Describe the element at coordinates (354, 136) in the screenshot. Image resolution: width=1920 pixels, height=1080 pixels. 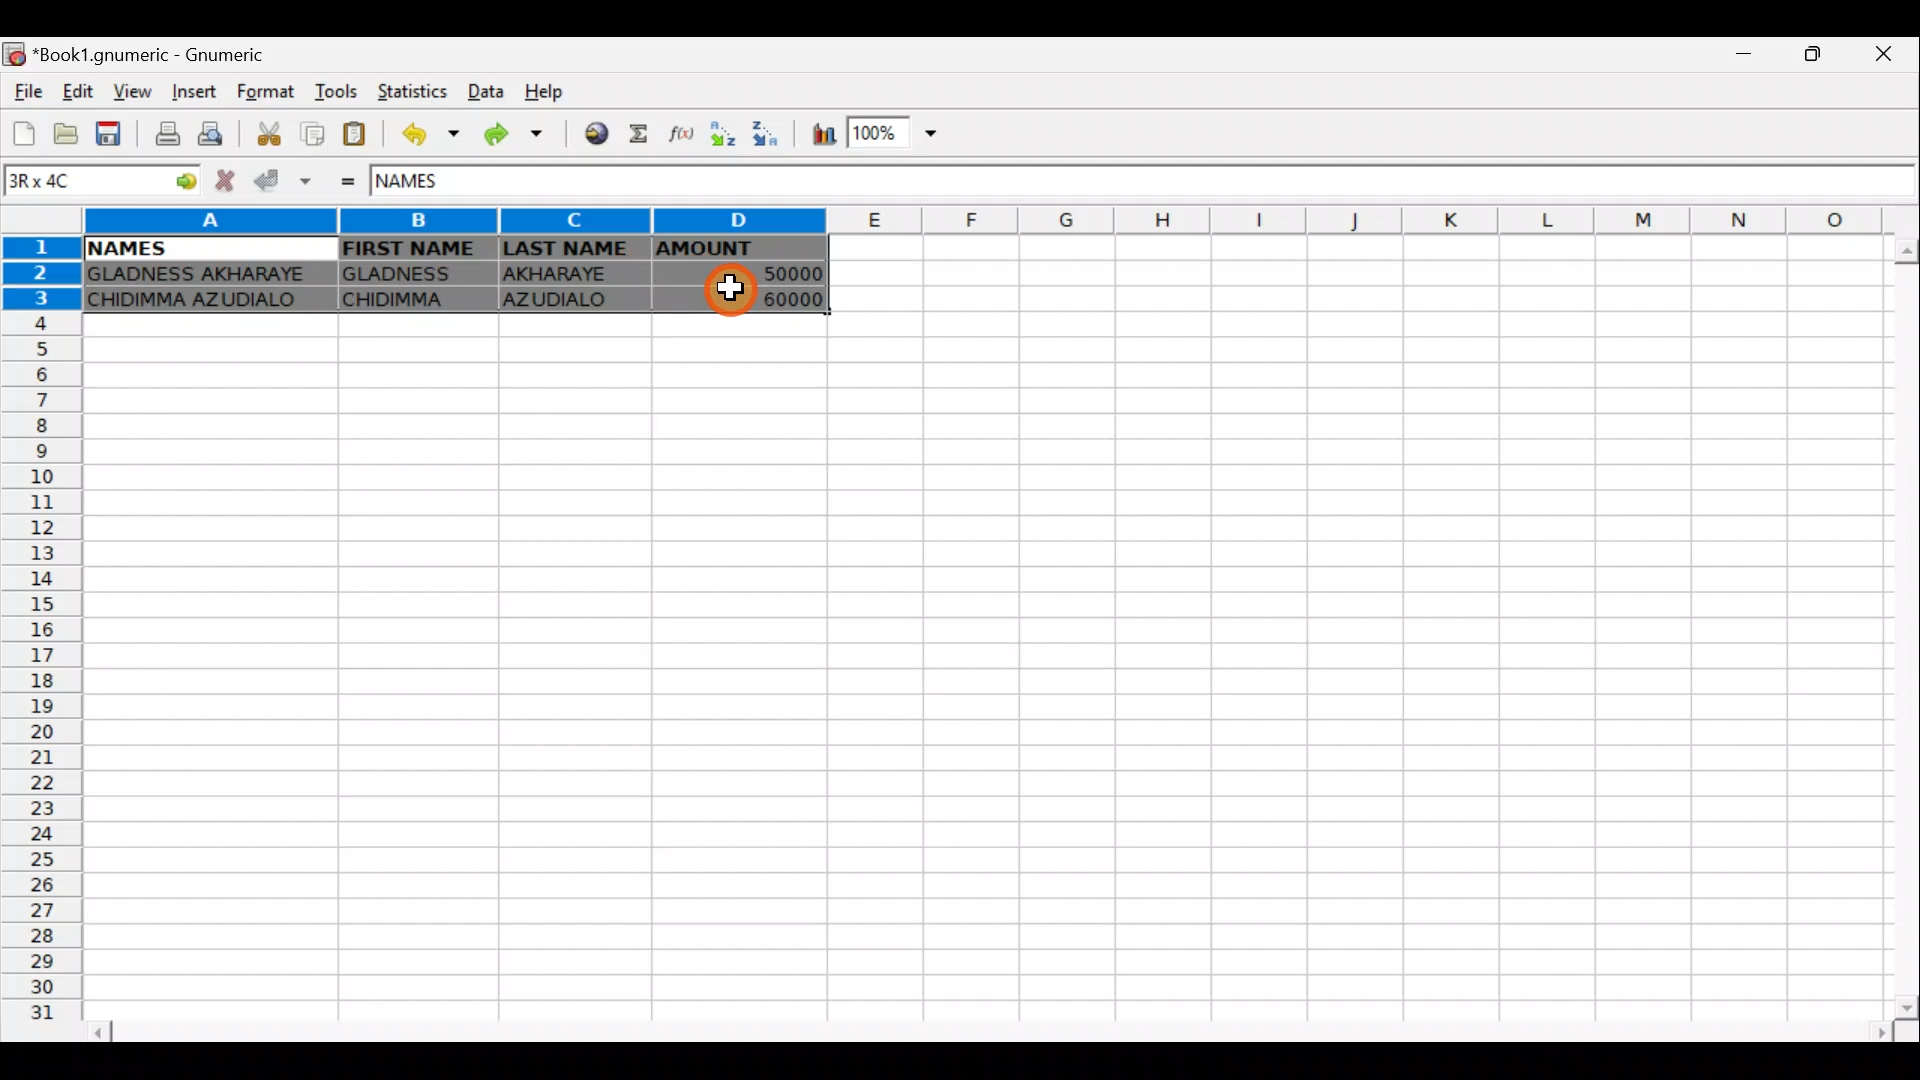
I see `Paste clipboard` at that location.